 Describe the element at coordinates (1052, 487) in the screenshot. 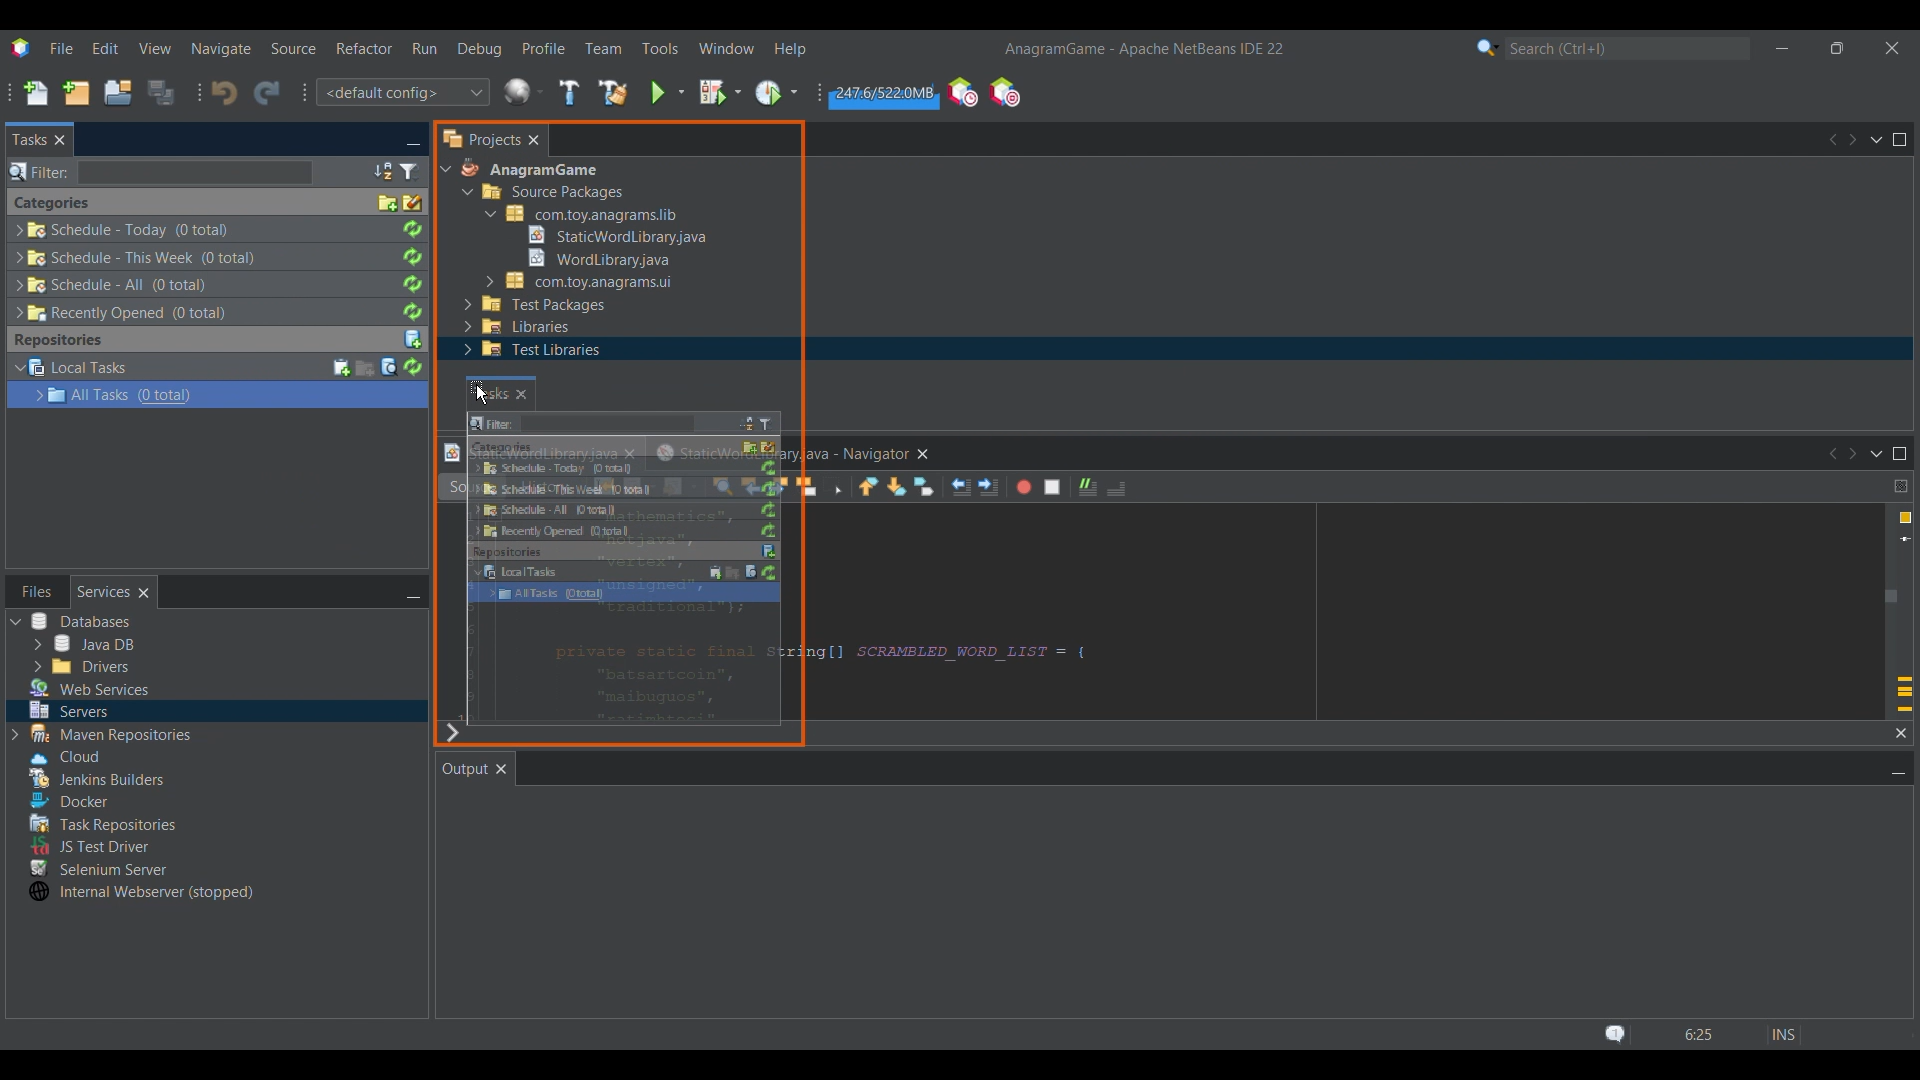

I see `Stop macro recording` at that location.